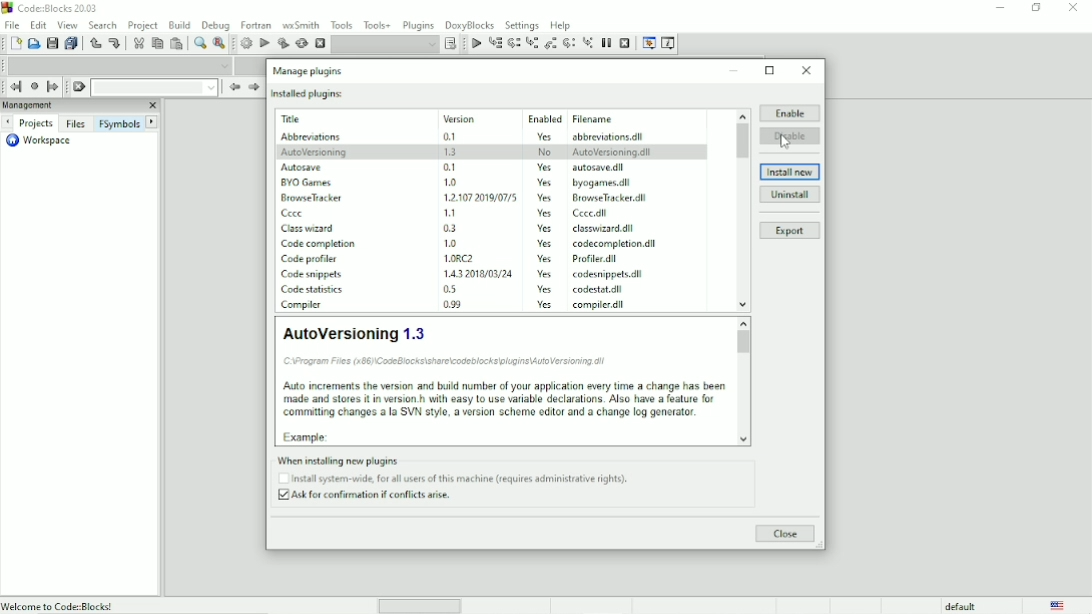  Describe the element at coordinates (540, 167) in the screenshot. I see `Yes` at that location.